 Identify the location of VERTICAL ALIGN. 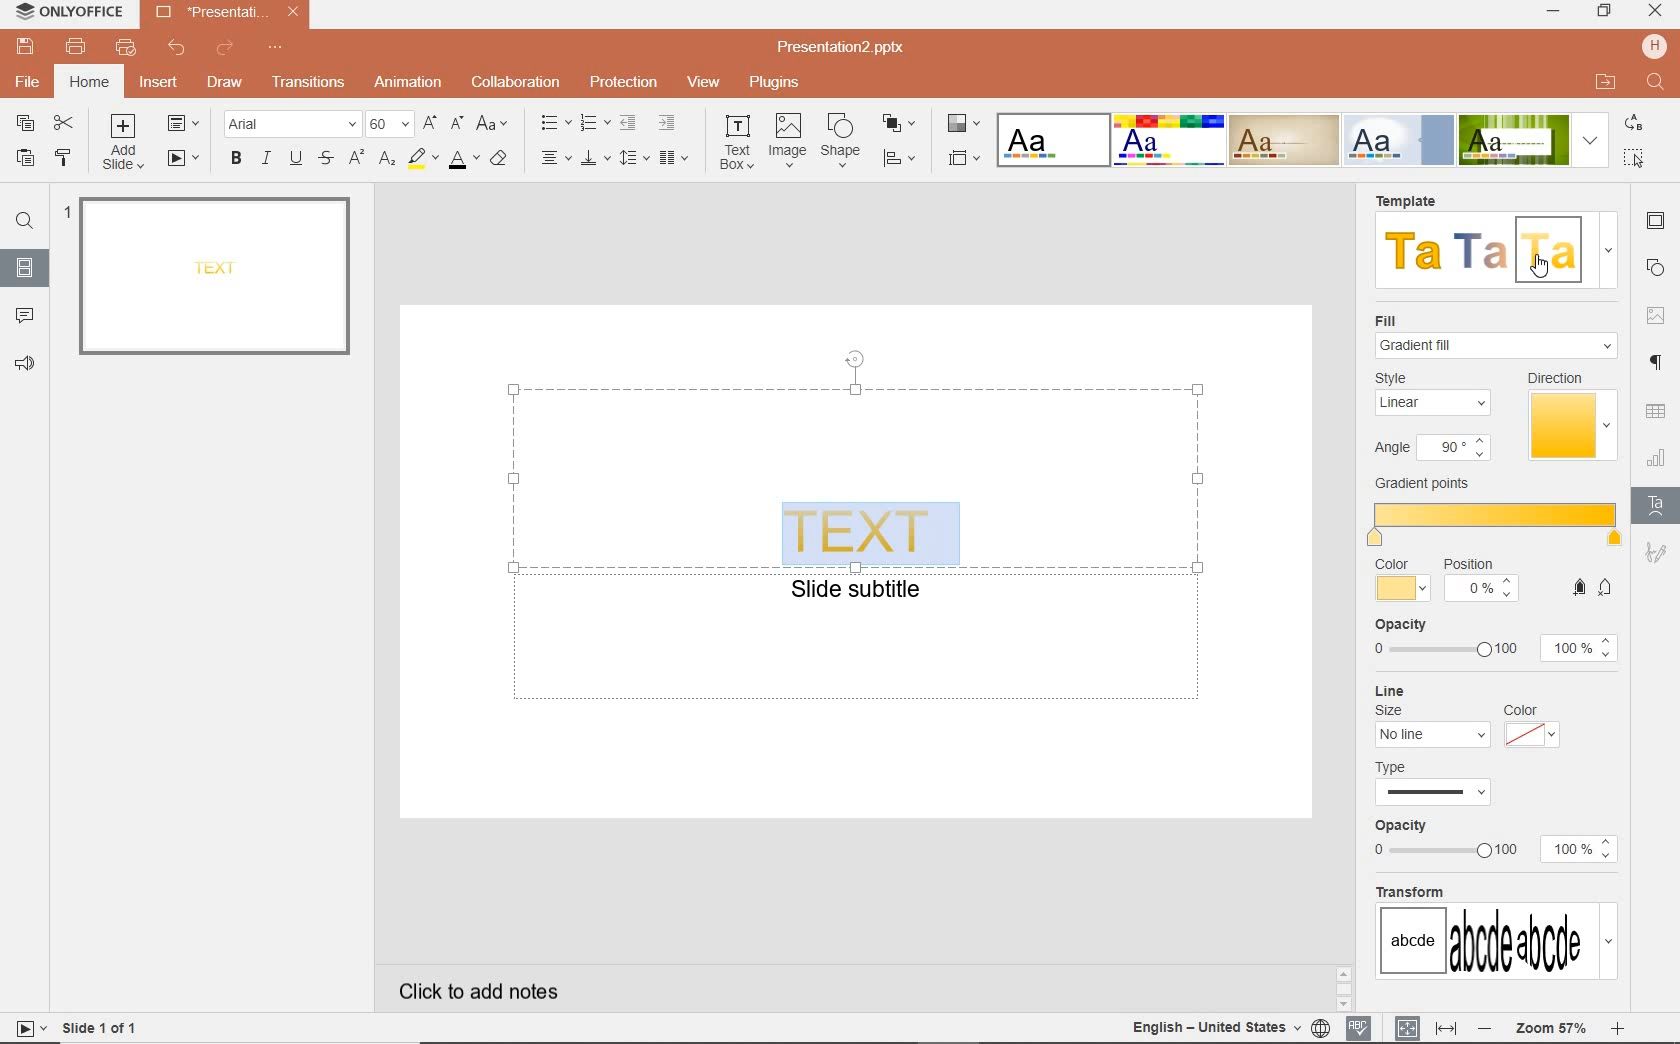
(595, 160).